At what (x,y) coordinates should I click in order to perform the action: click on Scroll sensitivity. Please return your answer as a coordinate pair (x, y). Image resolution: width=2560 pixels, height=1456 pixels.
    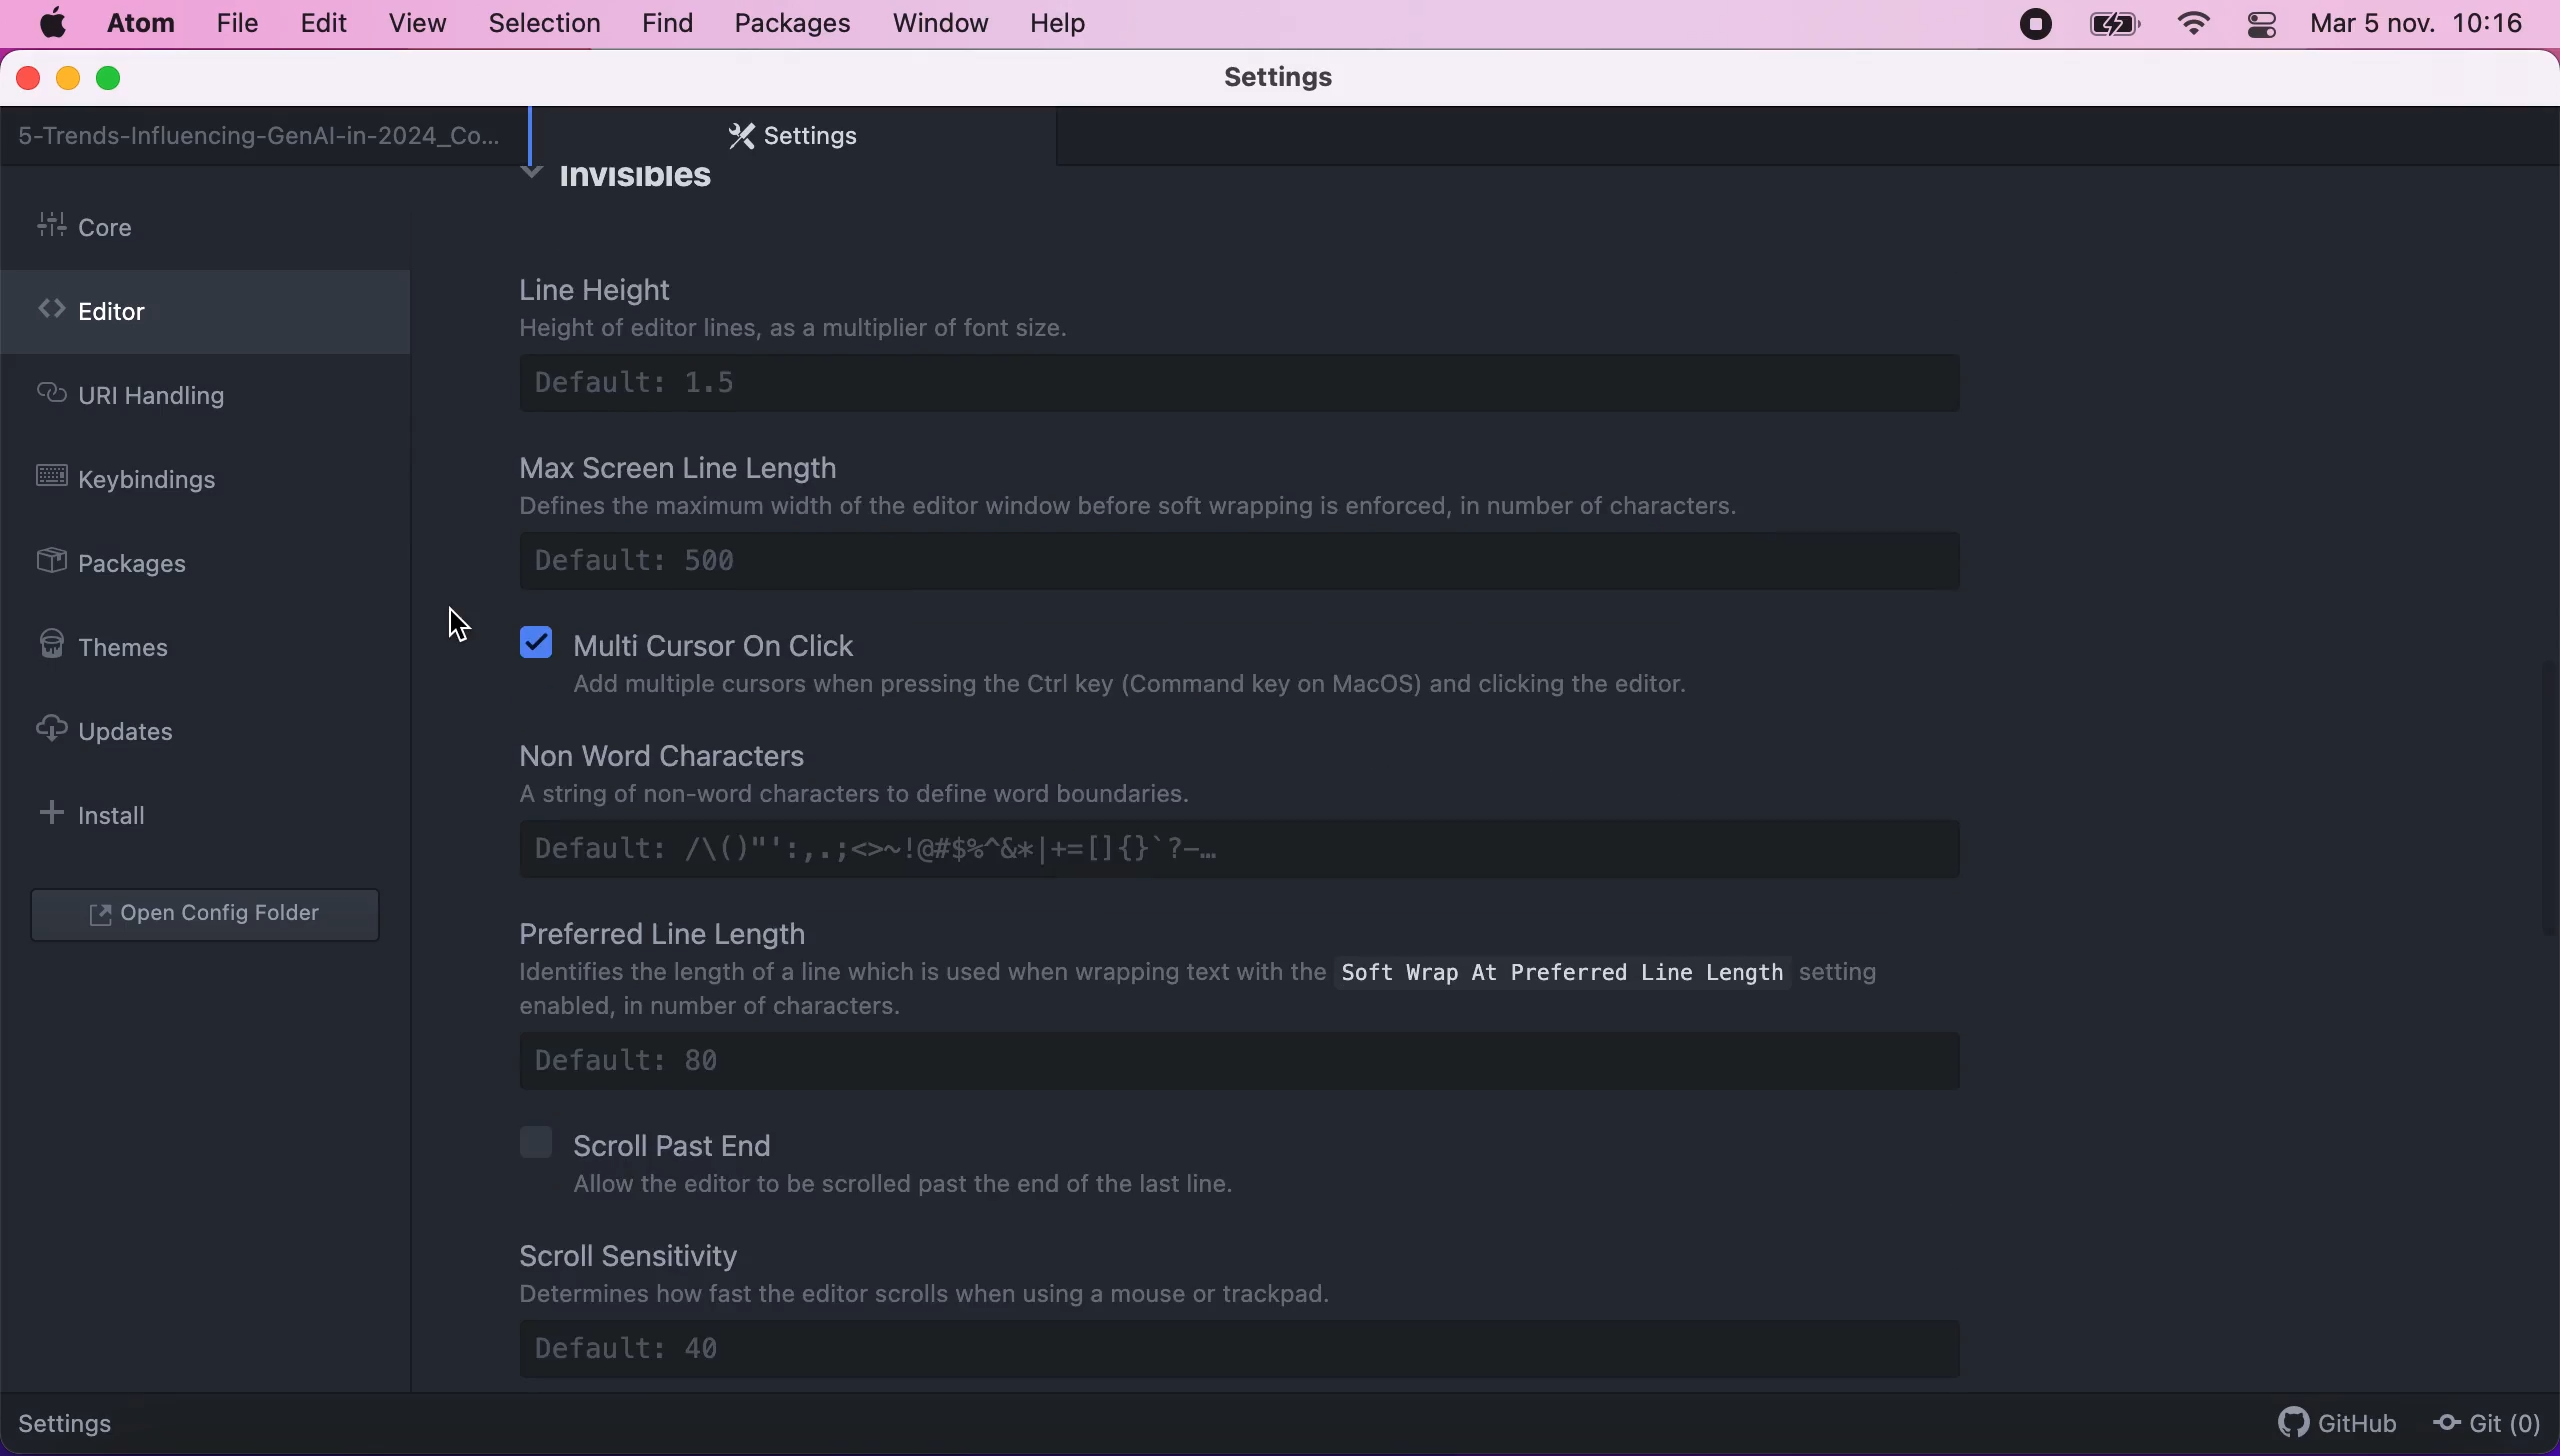
    Looking at the image, I should click on (941, 1272).